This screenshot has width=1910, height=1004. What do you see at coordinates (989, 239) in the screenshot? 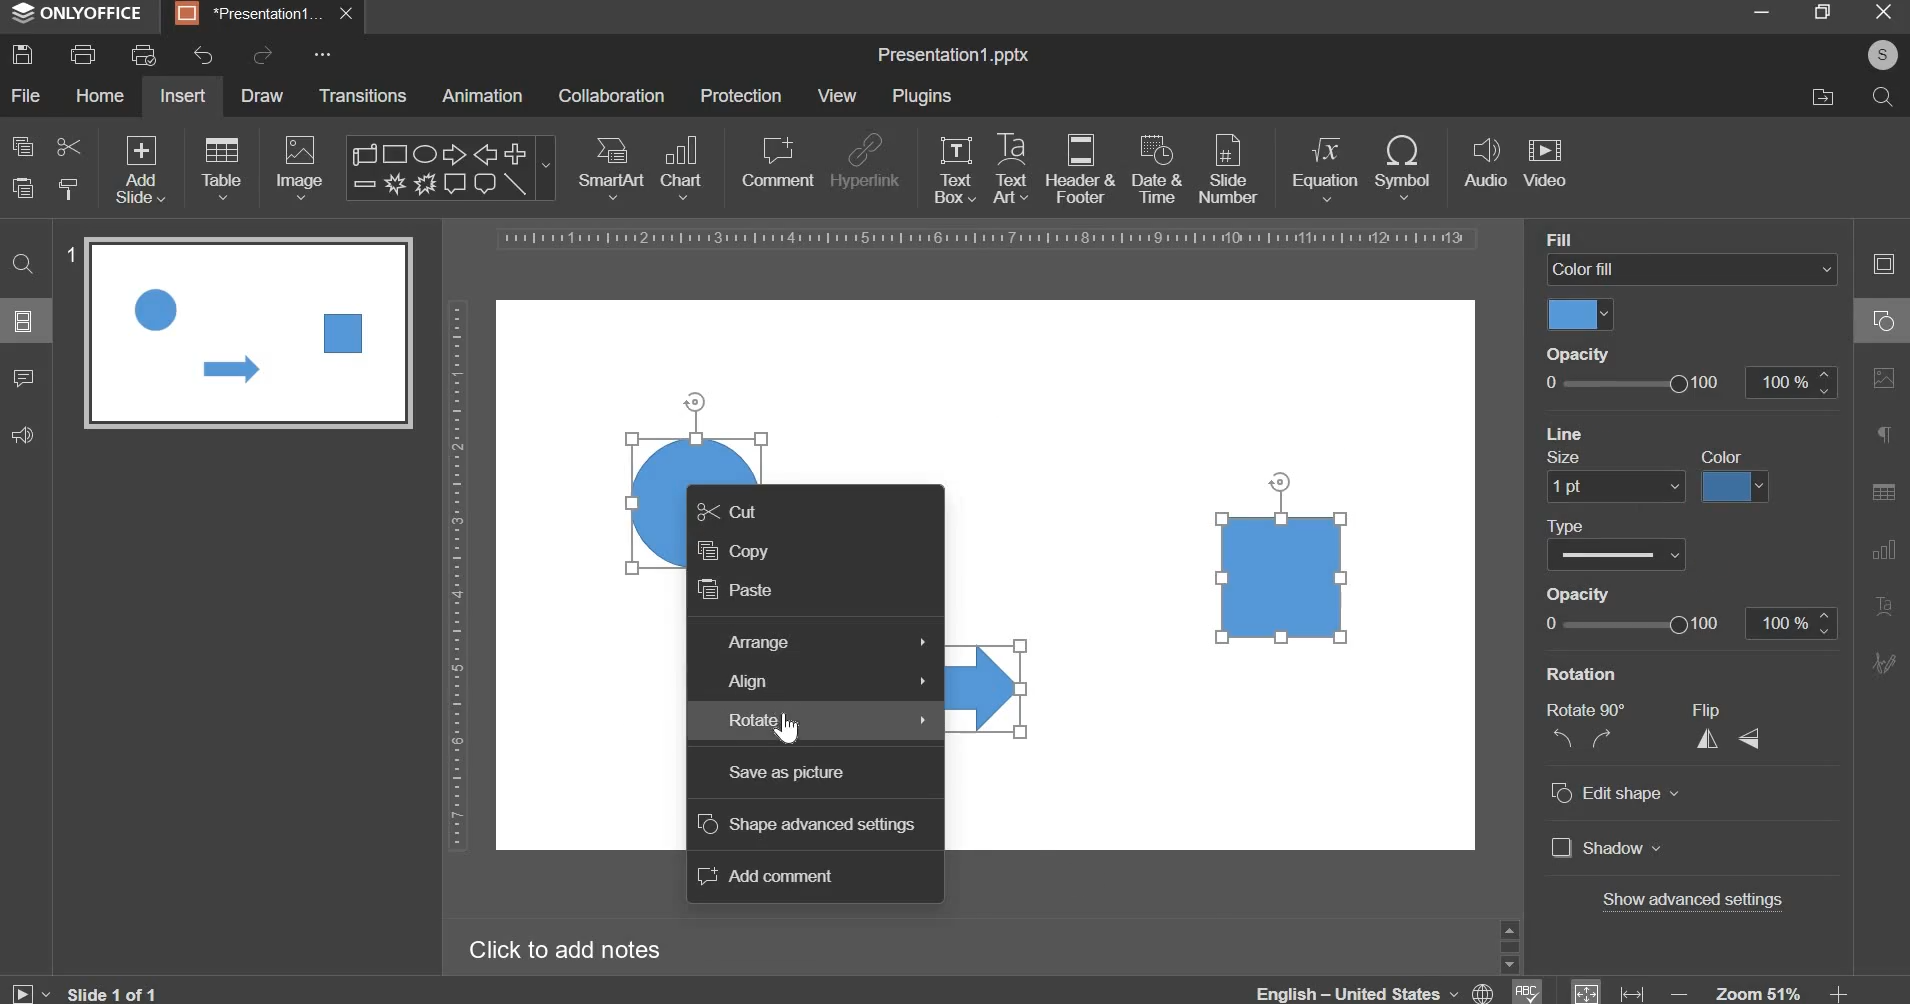
I see `horizontal scale` at bounding box center [989, 239].